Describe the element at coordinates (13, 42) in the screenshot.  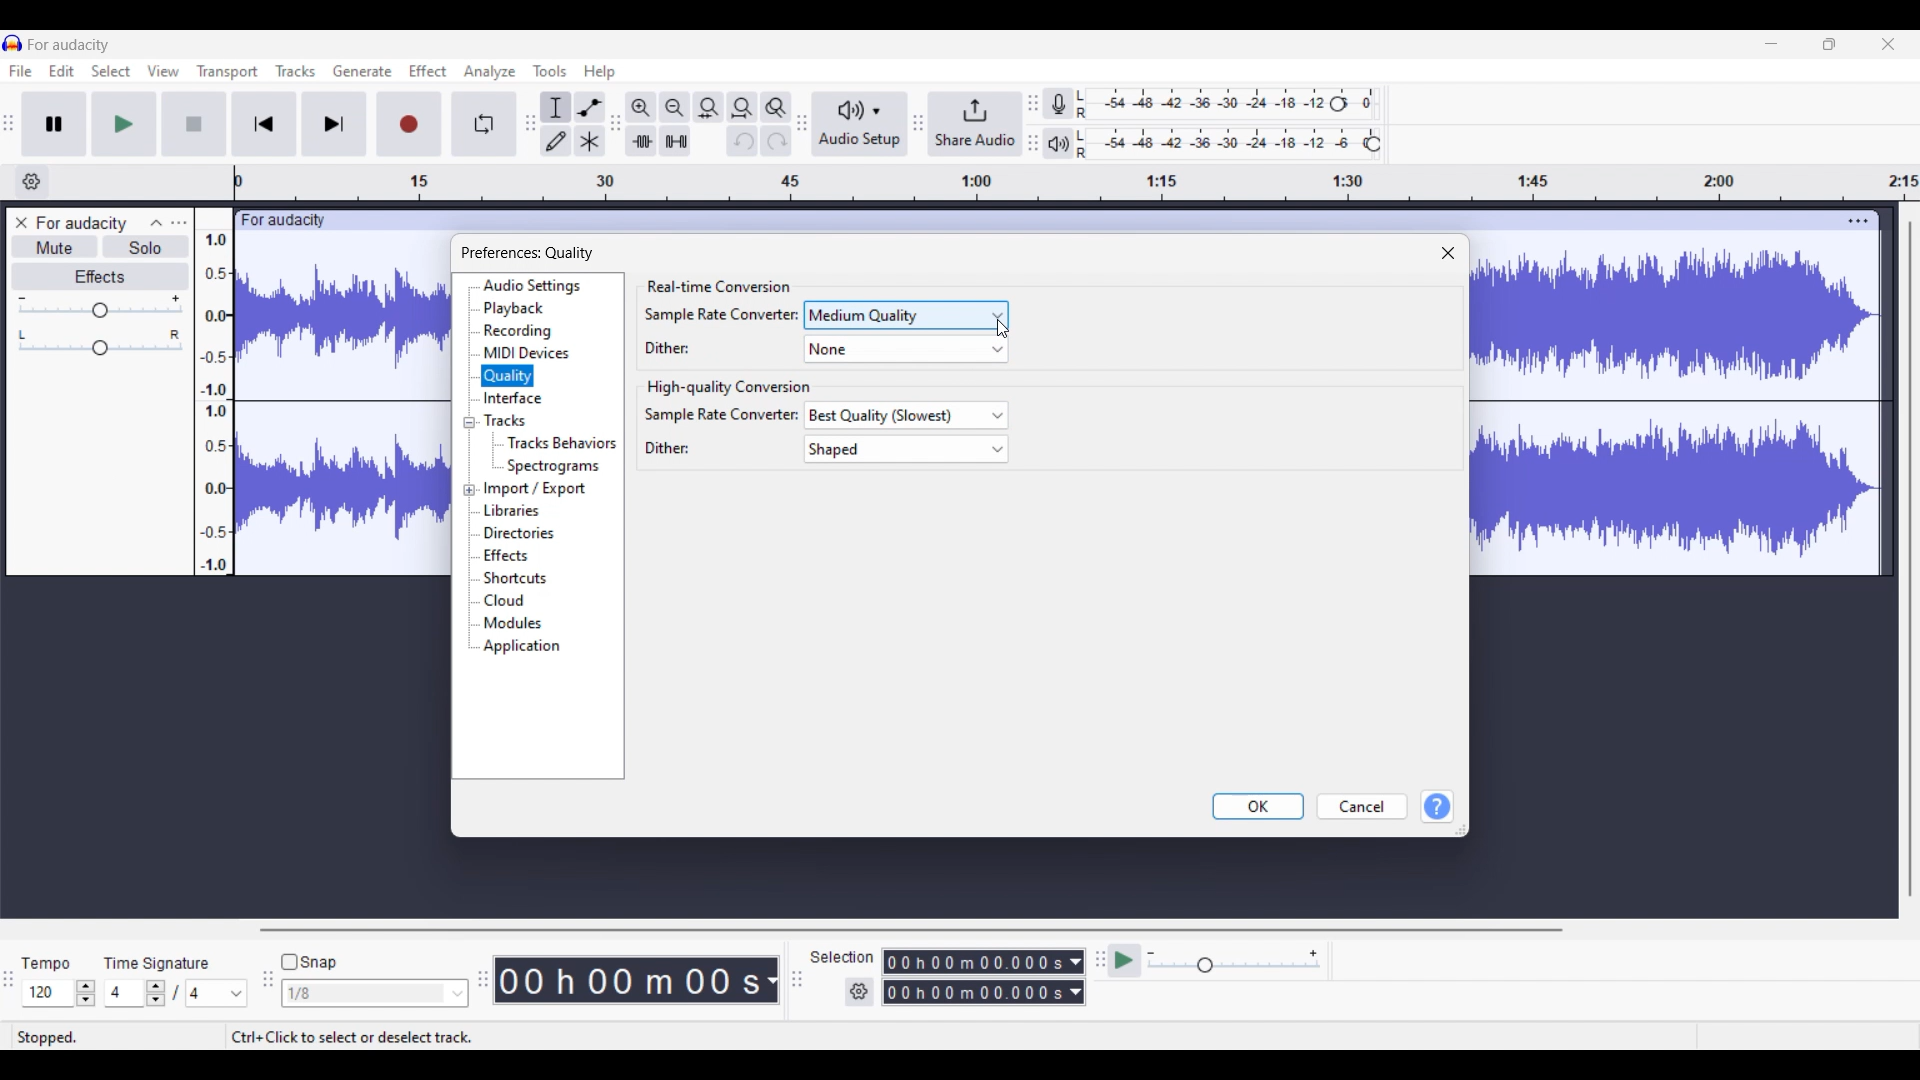
I see `Software logo` at that location.